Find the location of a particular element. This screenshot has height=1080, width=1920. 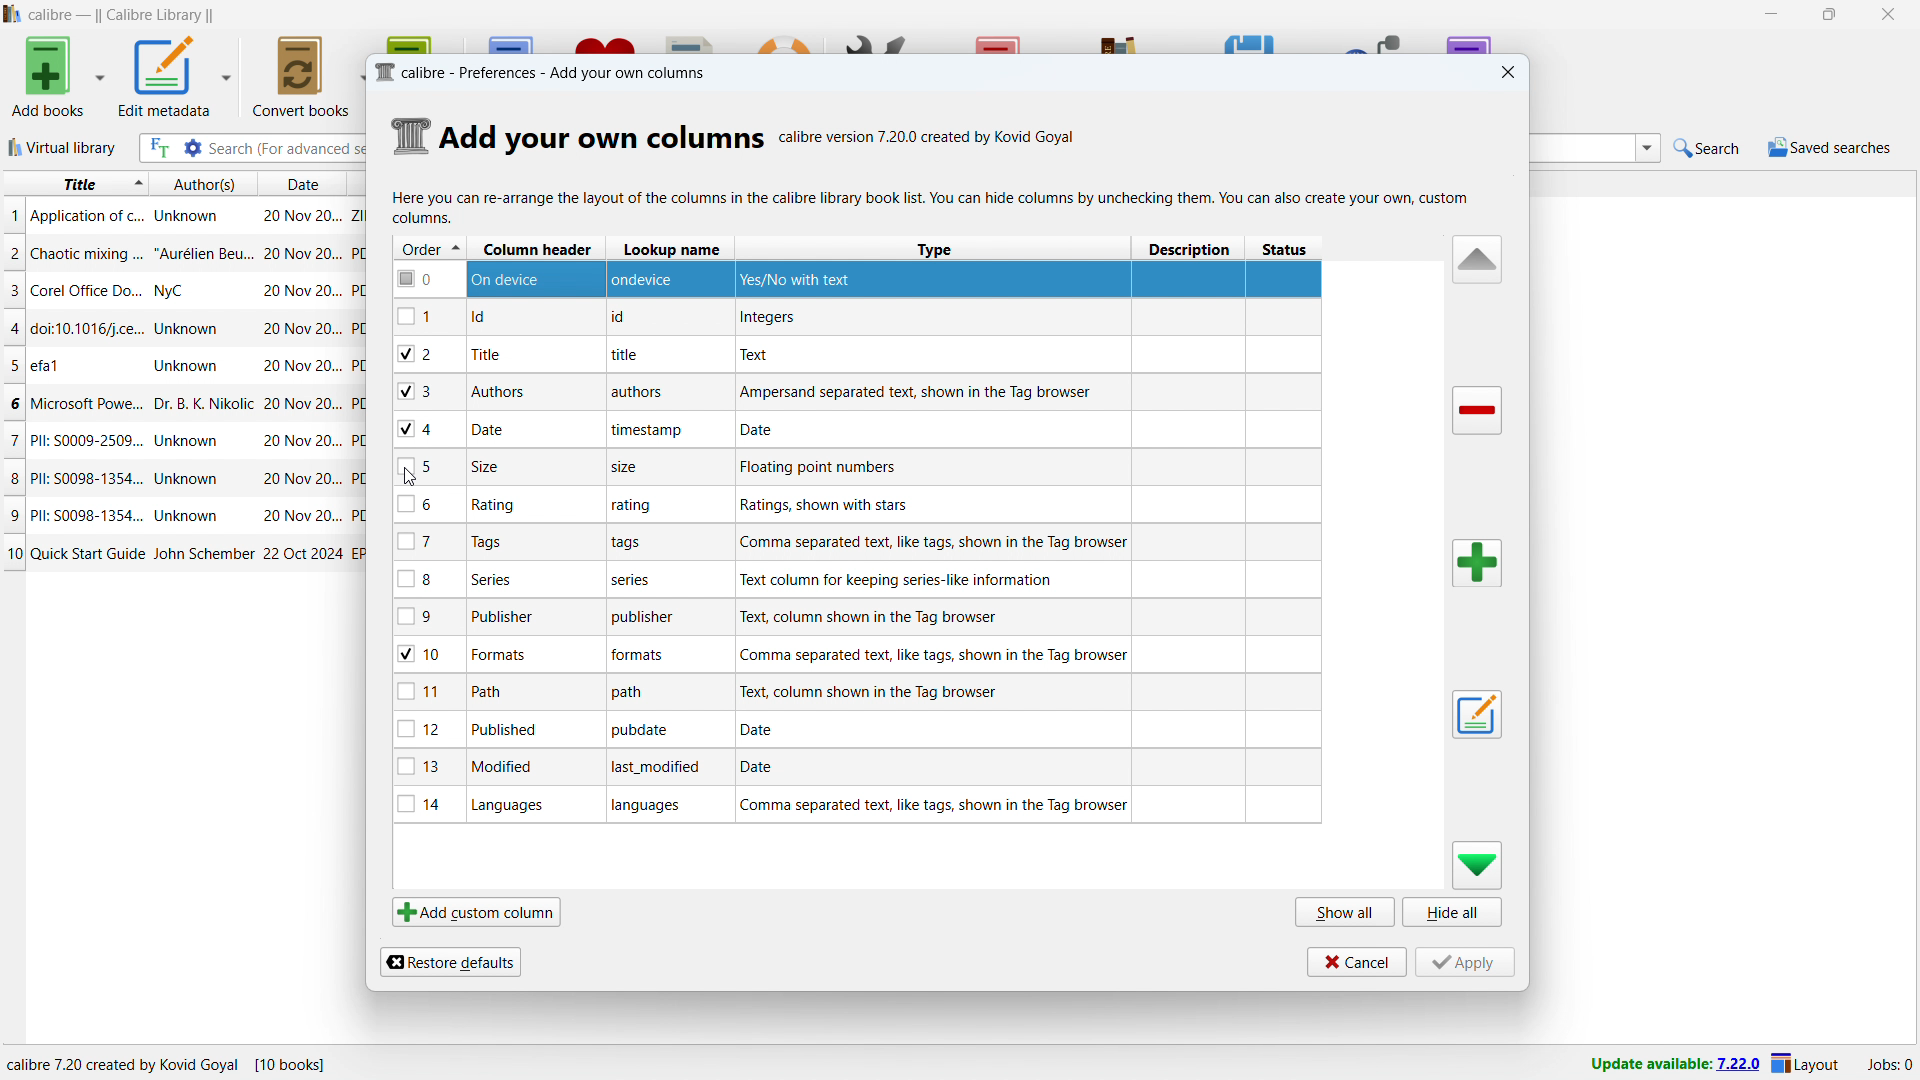

author is located at coordinates (192, 443).